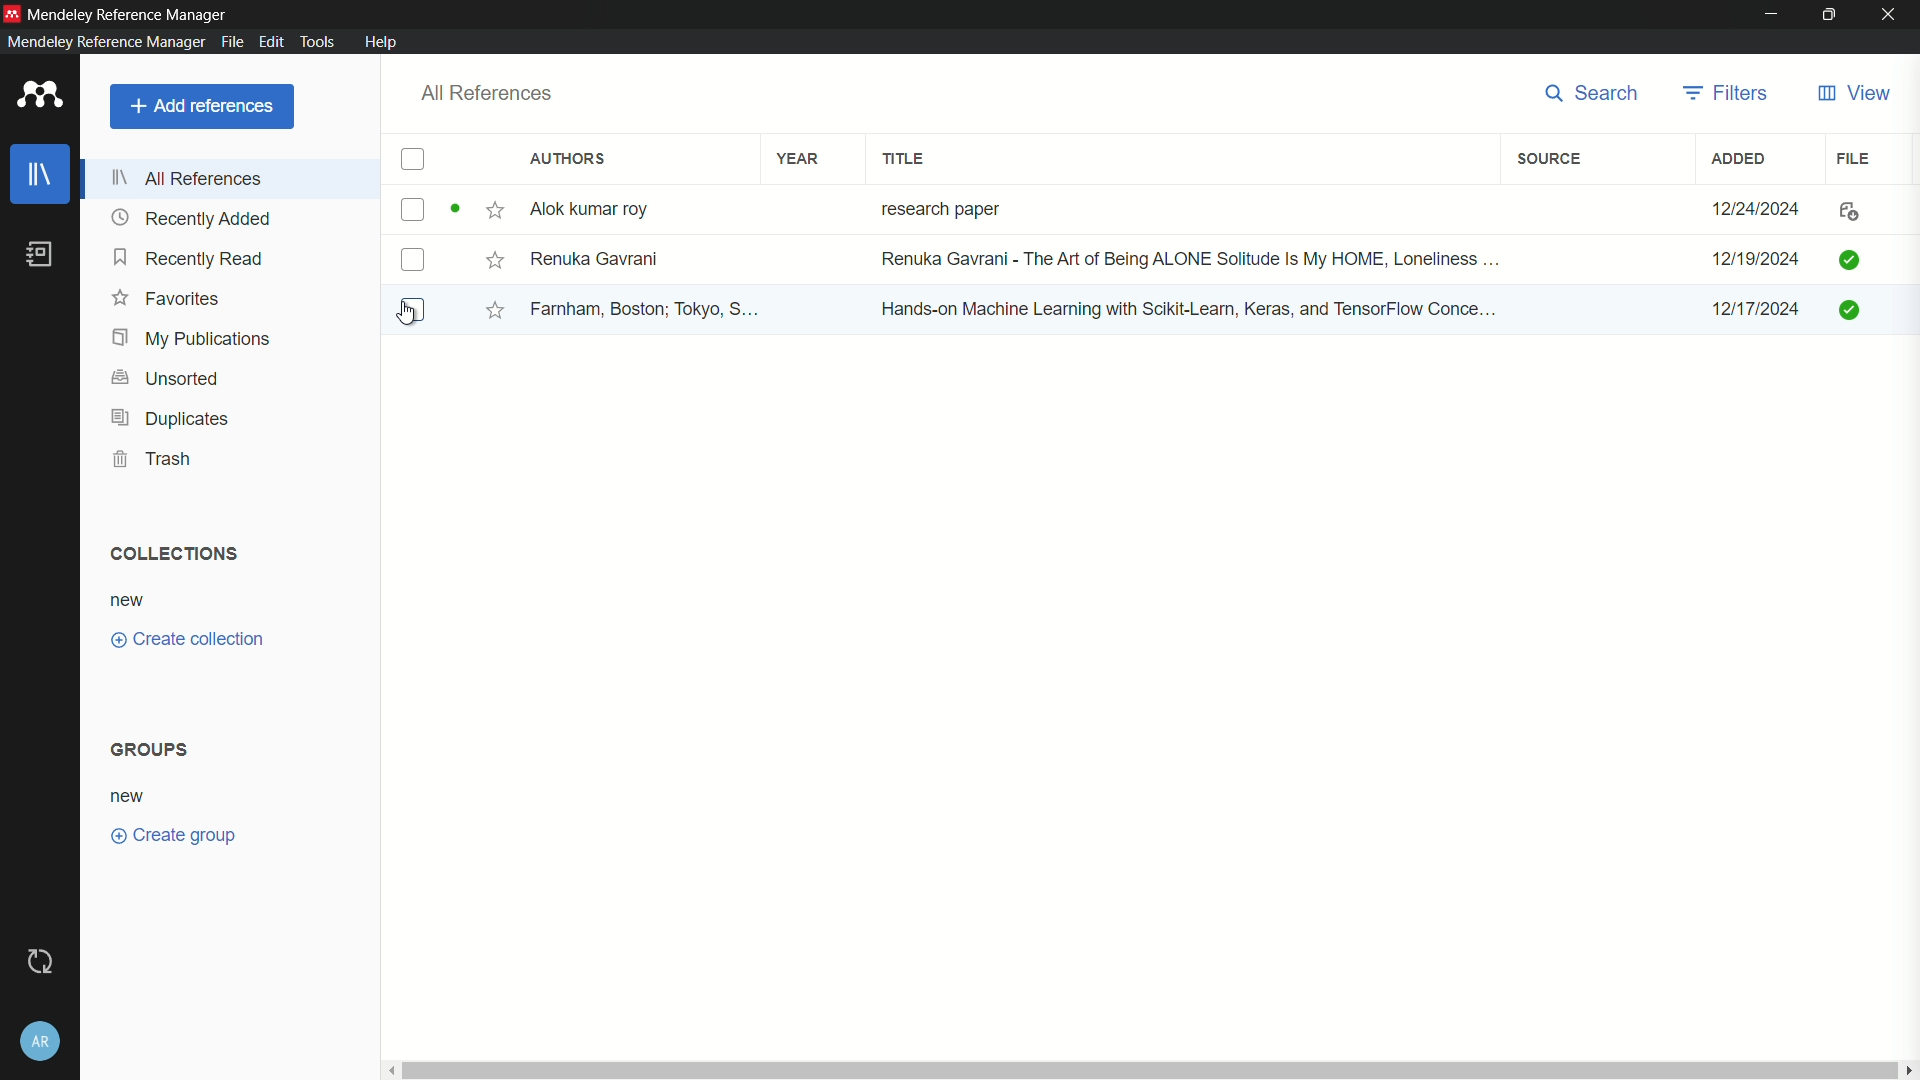  What do you see at coordinates (1594, 93) in the screenshot?
I see `search` at bounding box center [1594, 93].